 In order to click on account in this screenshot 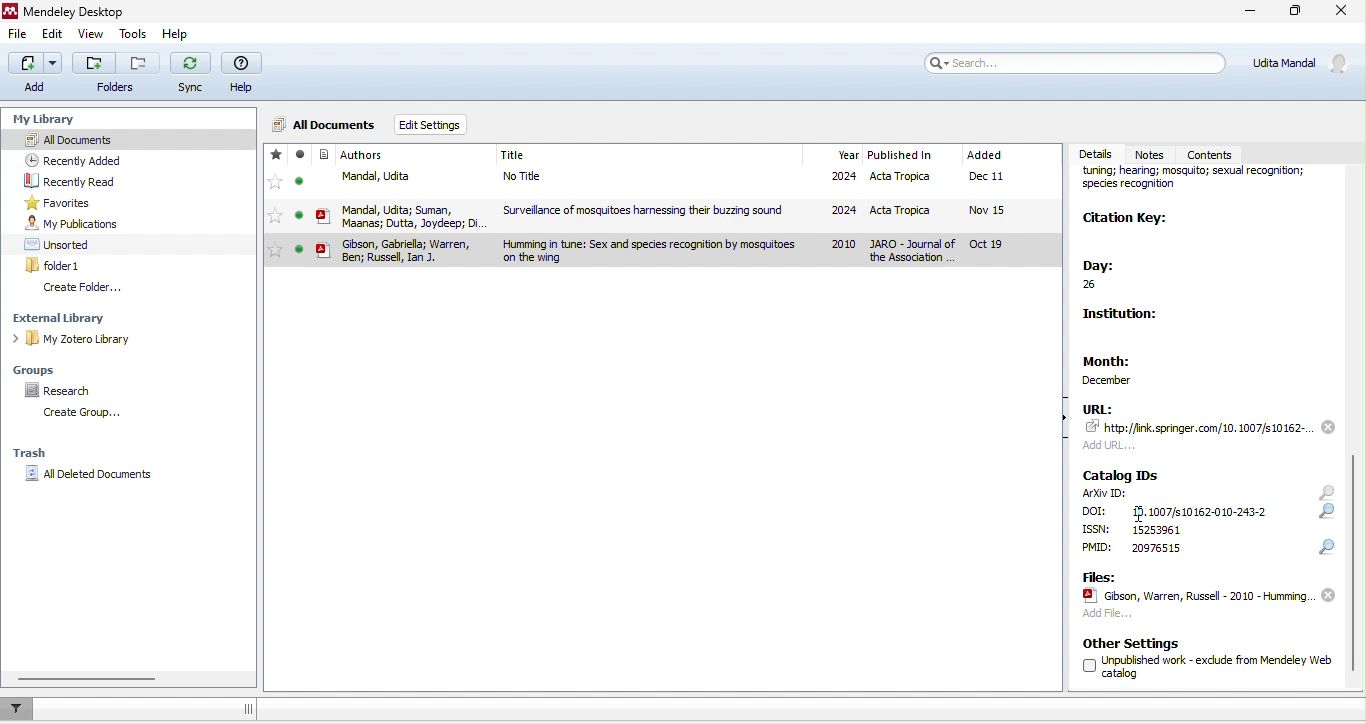, I will do `click(1302, 62)`.